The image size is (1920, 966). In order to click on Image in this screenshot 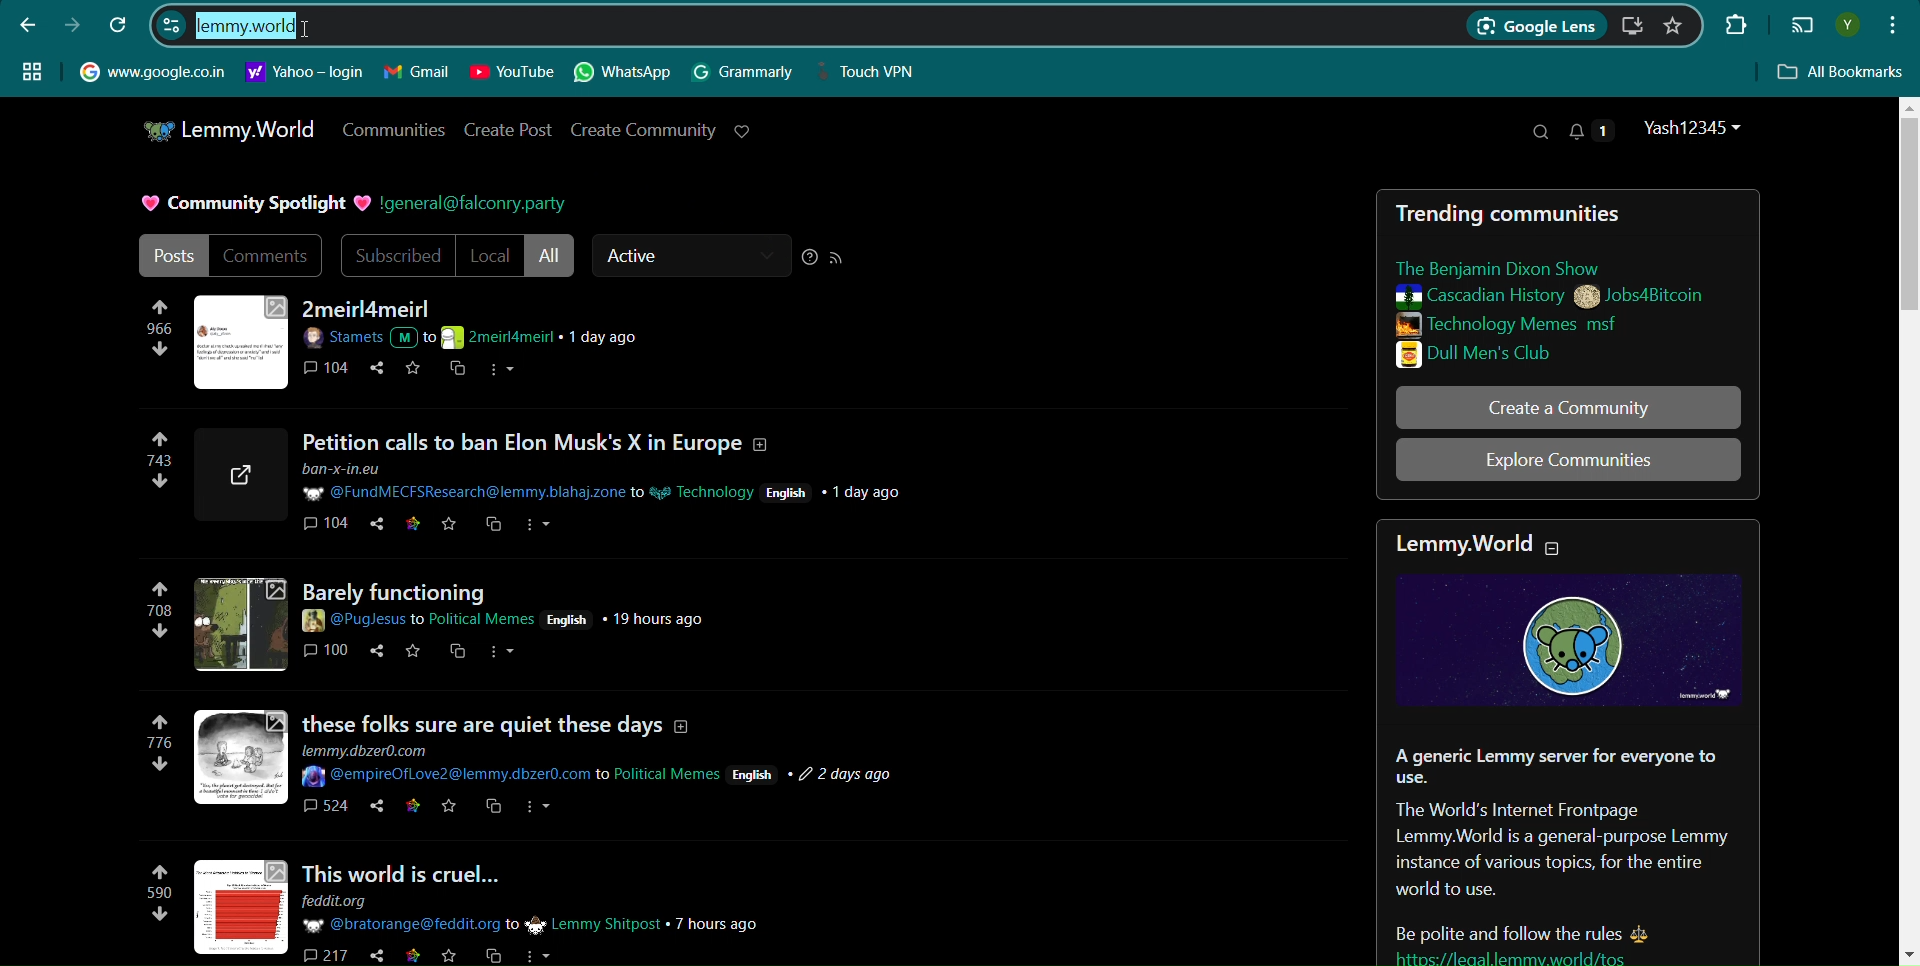, I will do `click(242, 340)`.